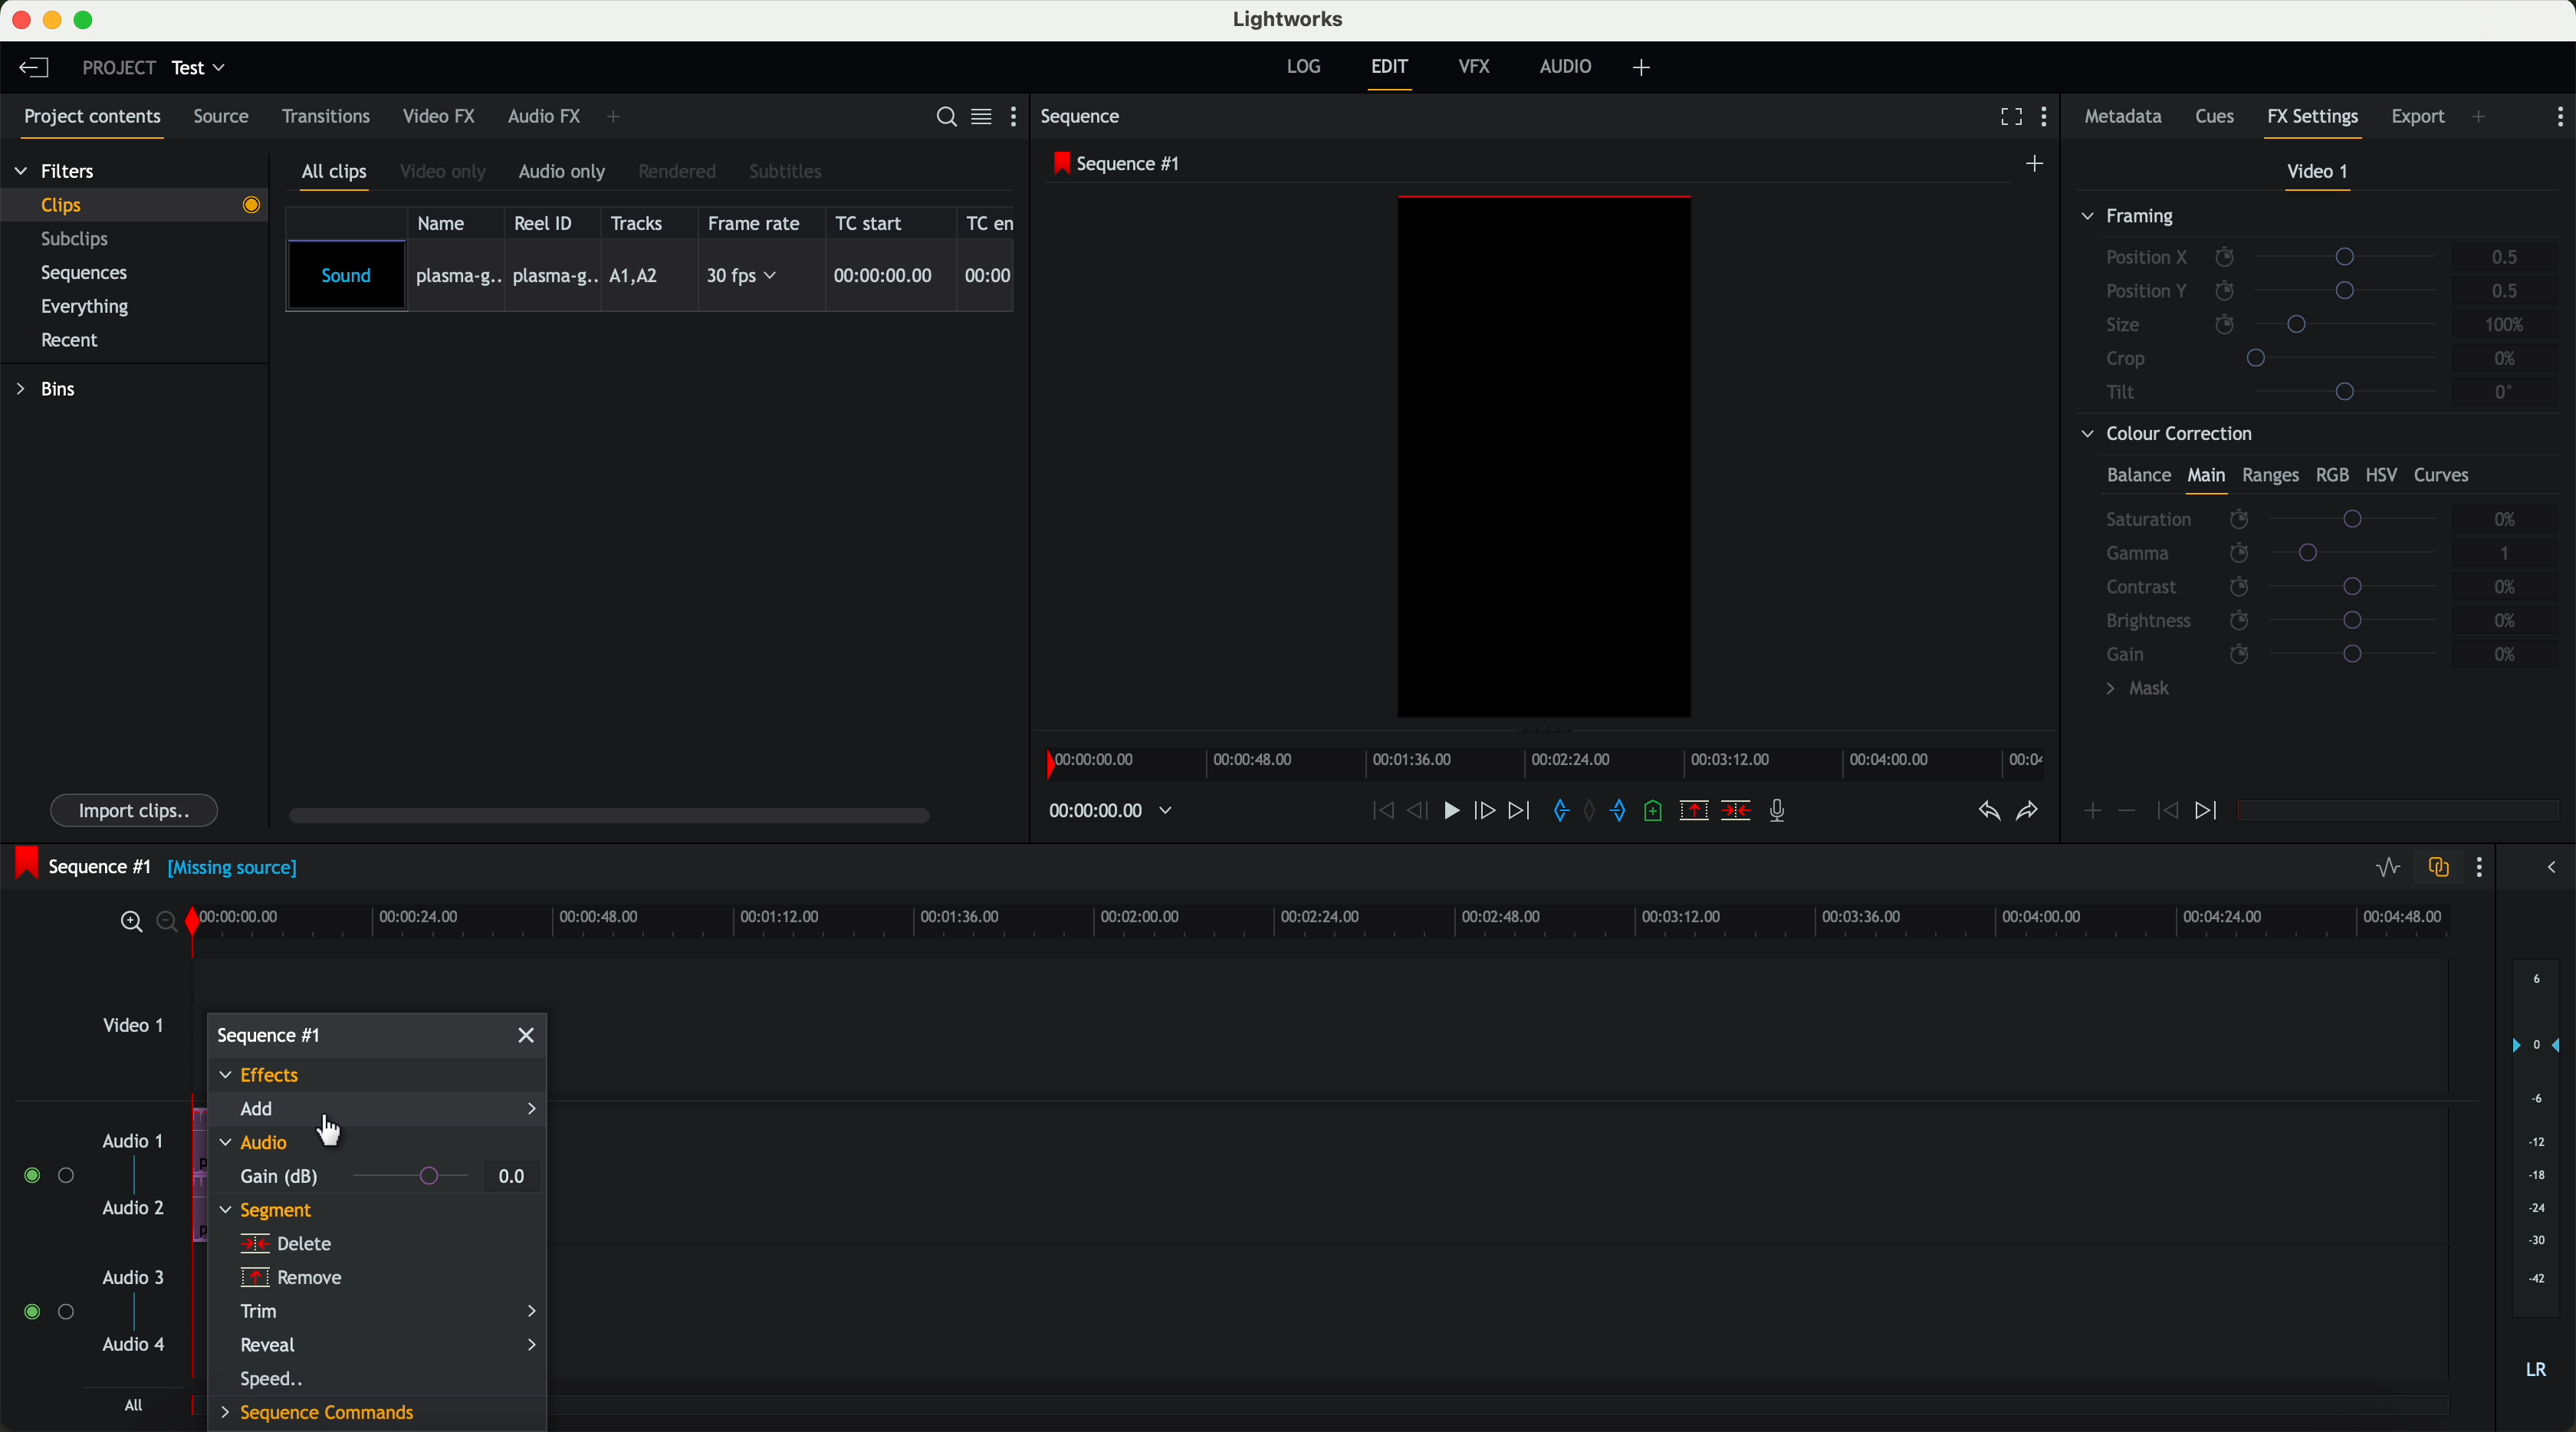  Describe the element at coordinates (1986, 817) in the screenshot. I see `undo` at that location.